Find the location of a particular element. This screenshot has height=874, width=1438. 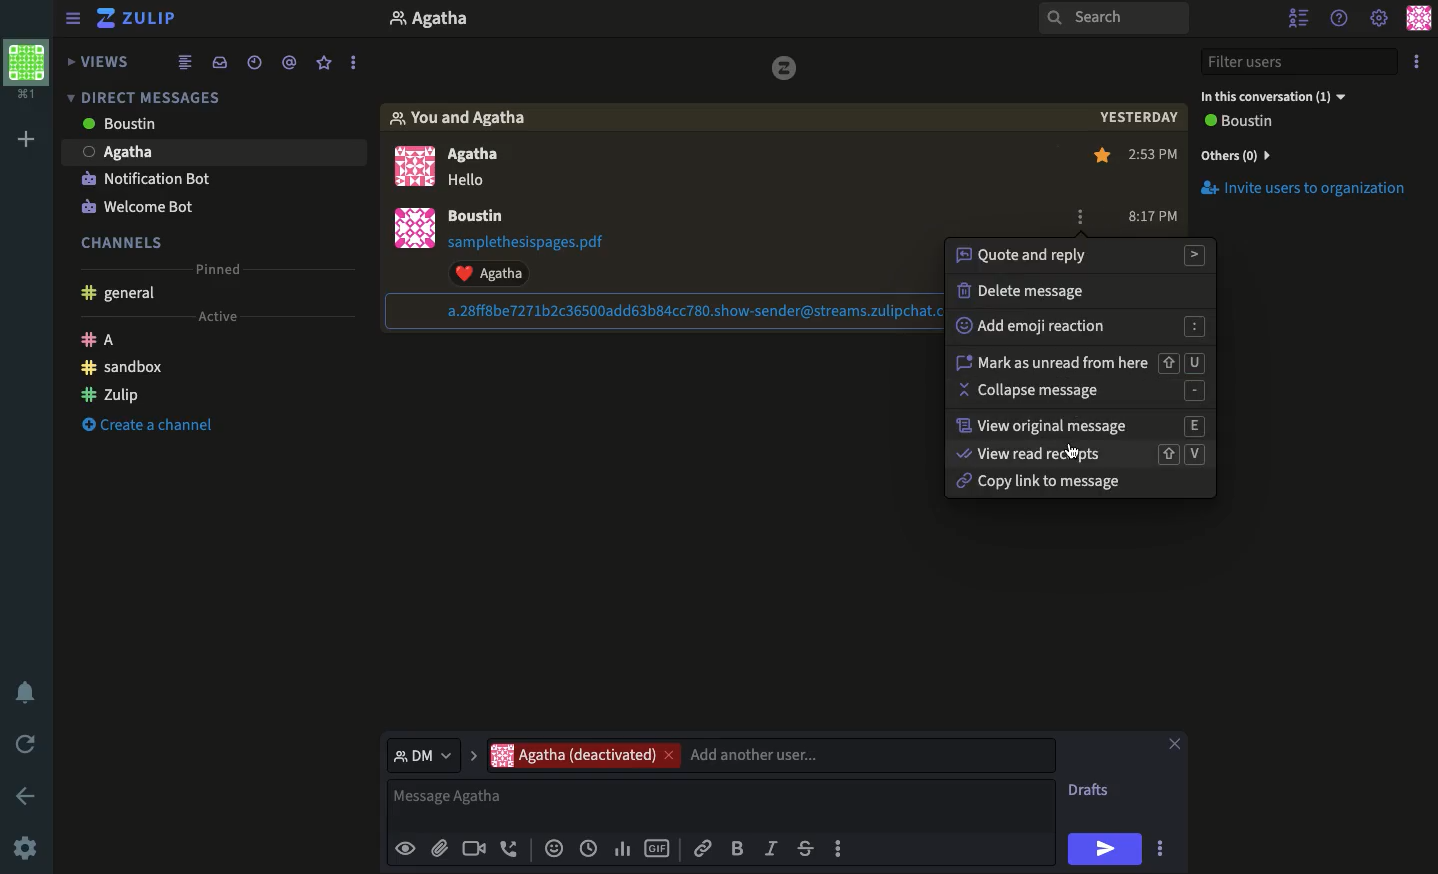

Bold is located at coordinates (737, 847).